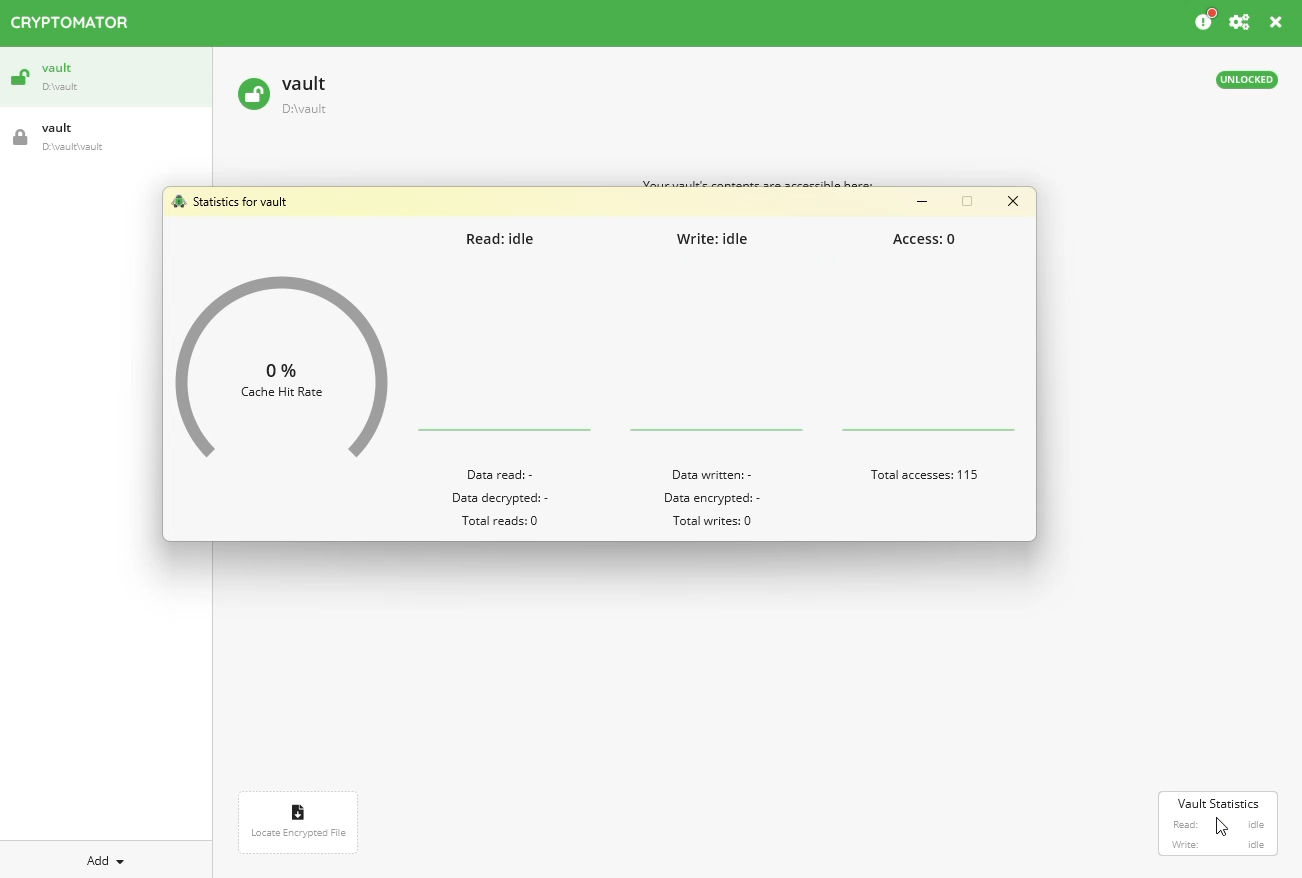 Image resolution: width=1302 pixels, height=878 pixels. What do you see at coordinates (105, 138) in the screenshot?
I see `vault` at bounding box center [105, 138].